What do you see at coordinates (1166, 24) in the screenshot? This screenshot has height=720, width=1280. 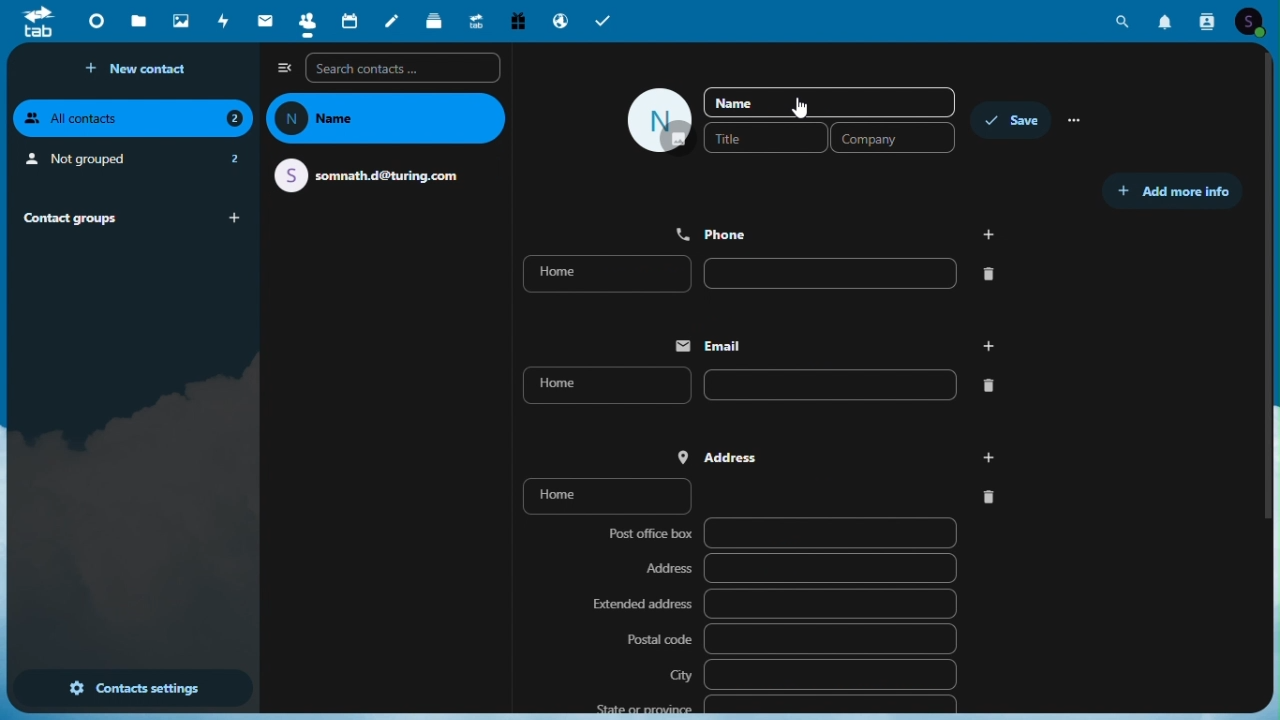 I see `Notification` at bounding box center [1166, 24].